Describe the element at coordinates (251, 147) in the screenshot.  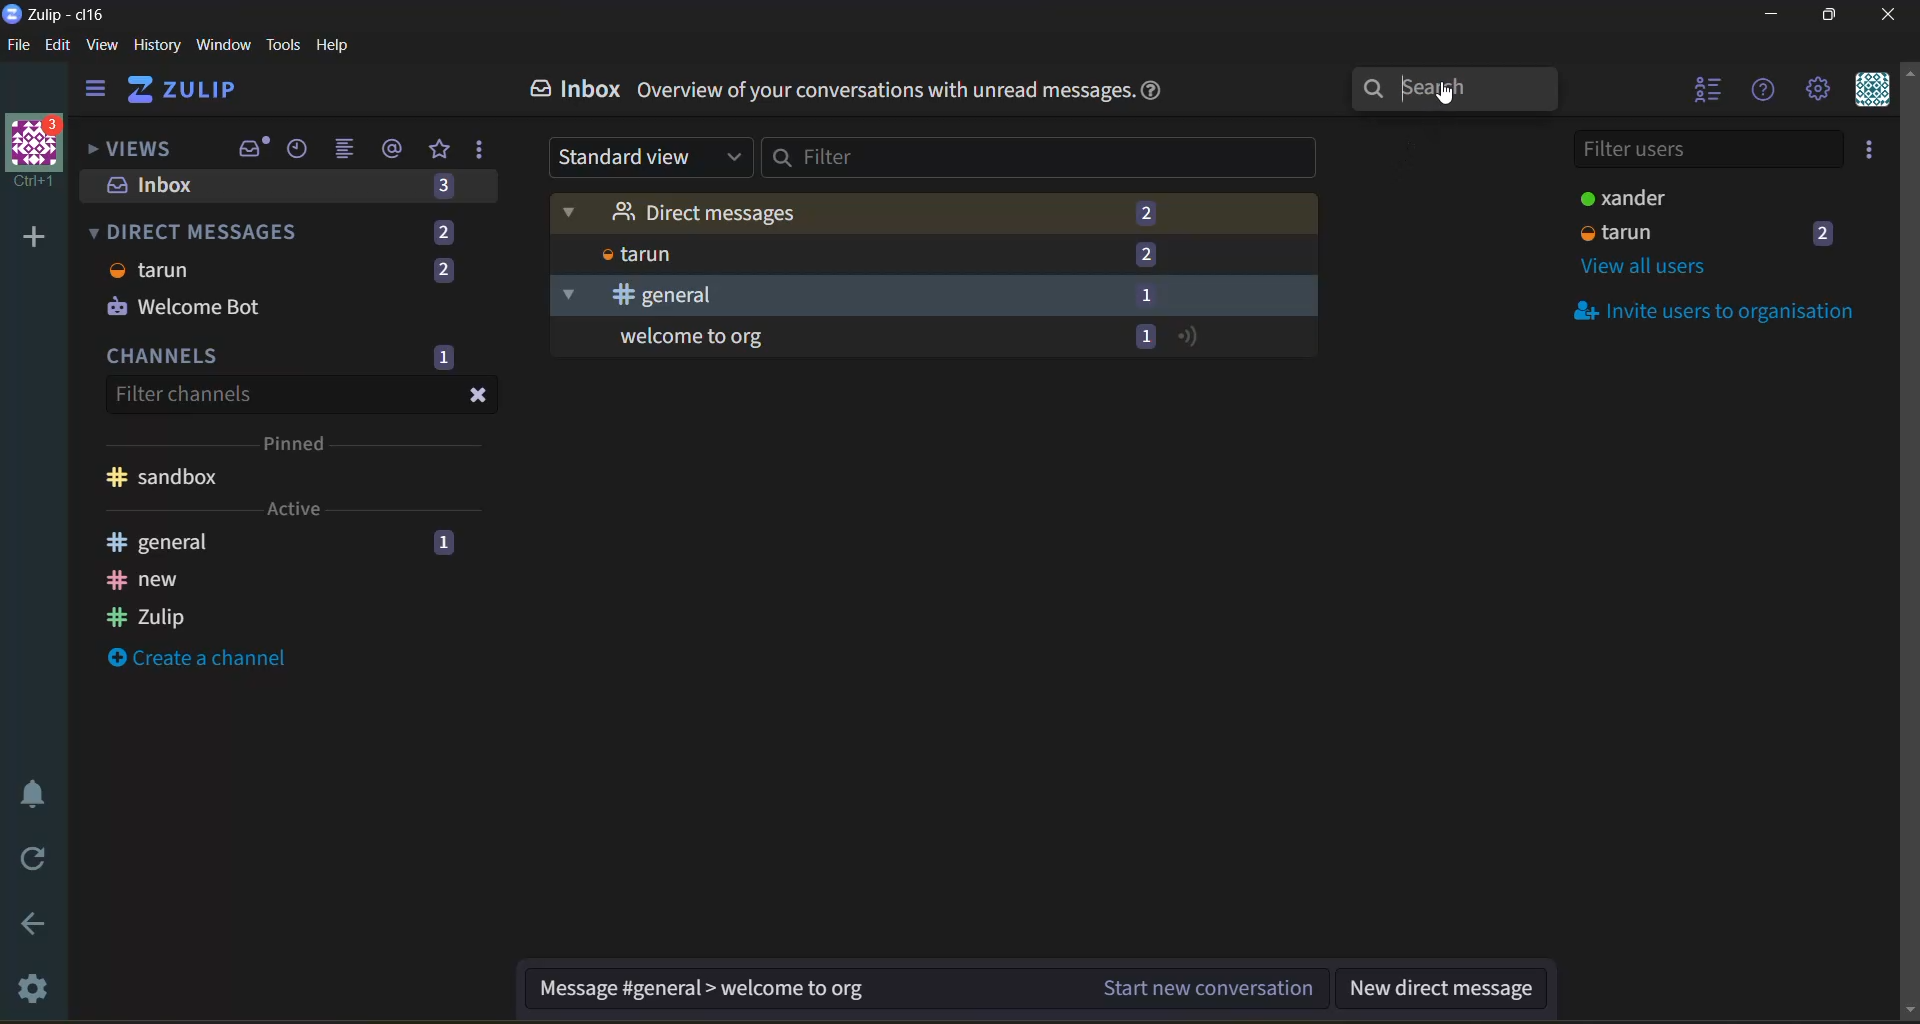
I see `inbox` at that location.